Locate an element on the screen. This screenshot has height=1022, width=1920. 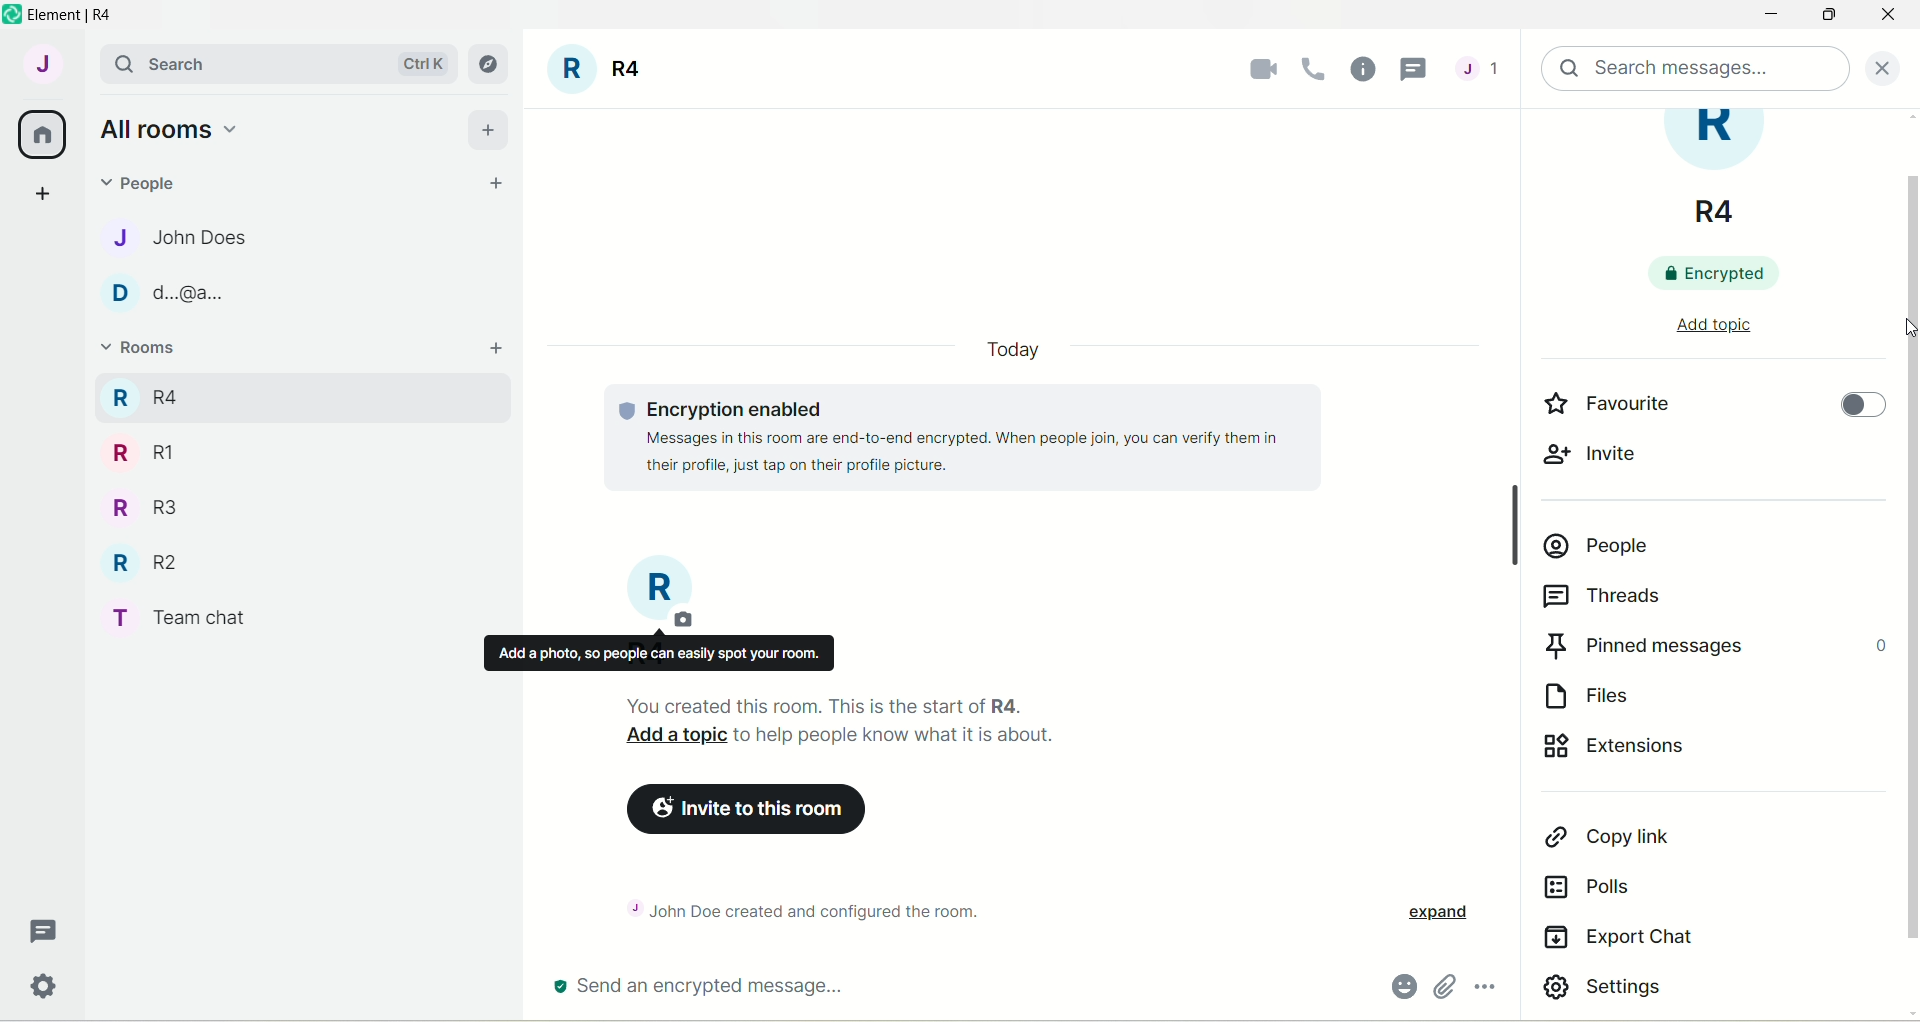
toggle button is located at coordinates (1859, 412).